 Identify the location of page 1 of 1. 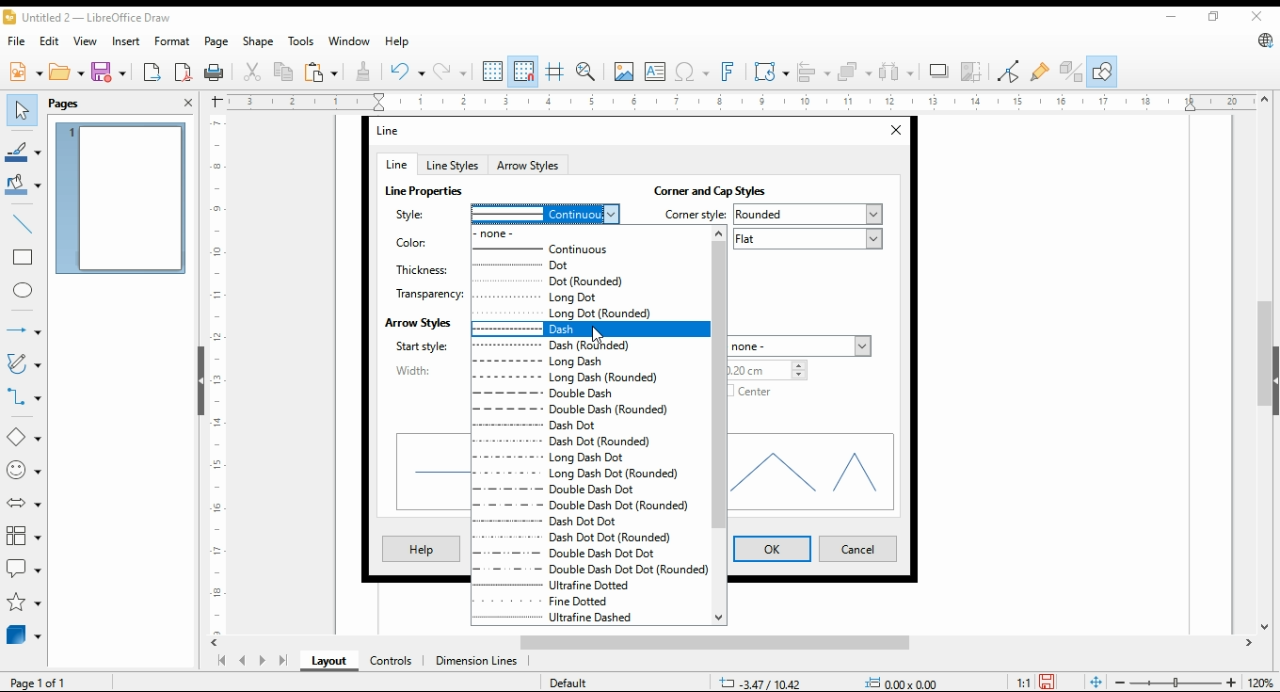
(40, 682).